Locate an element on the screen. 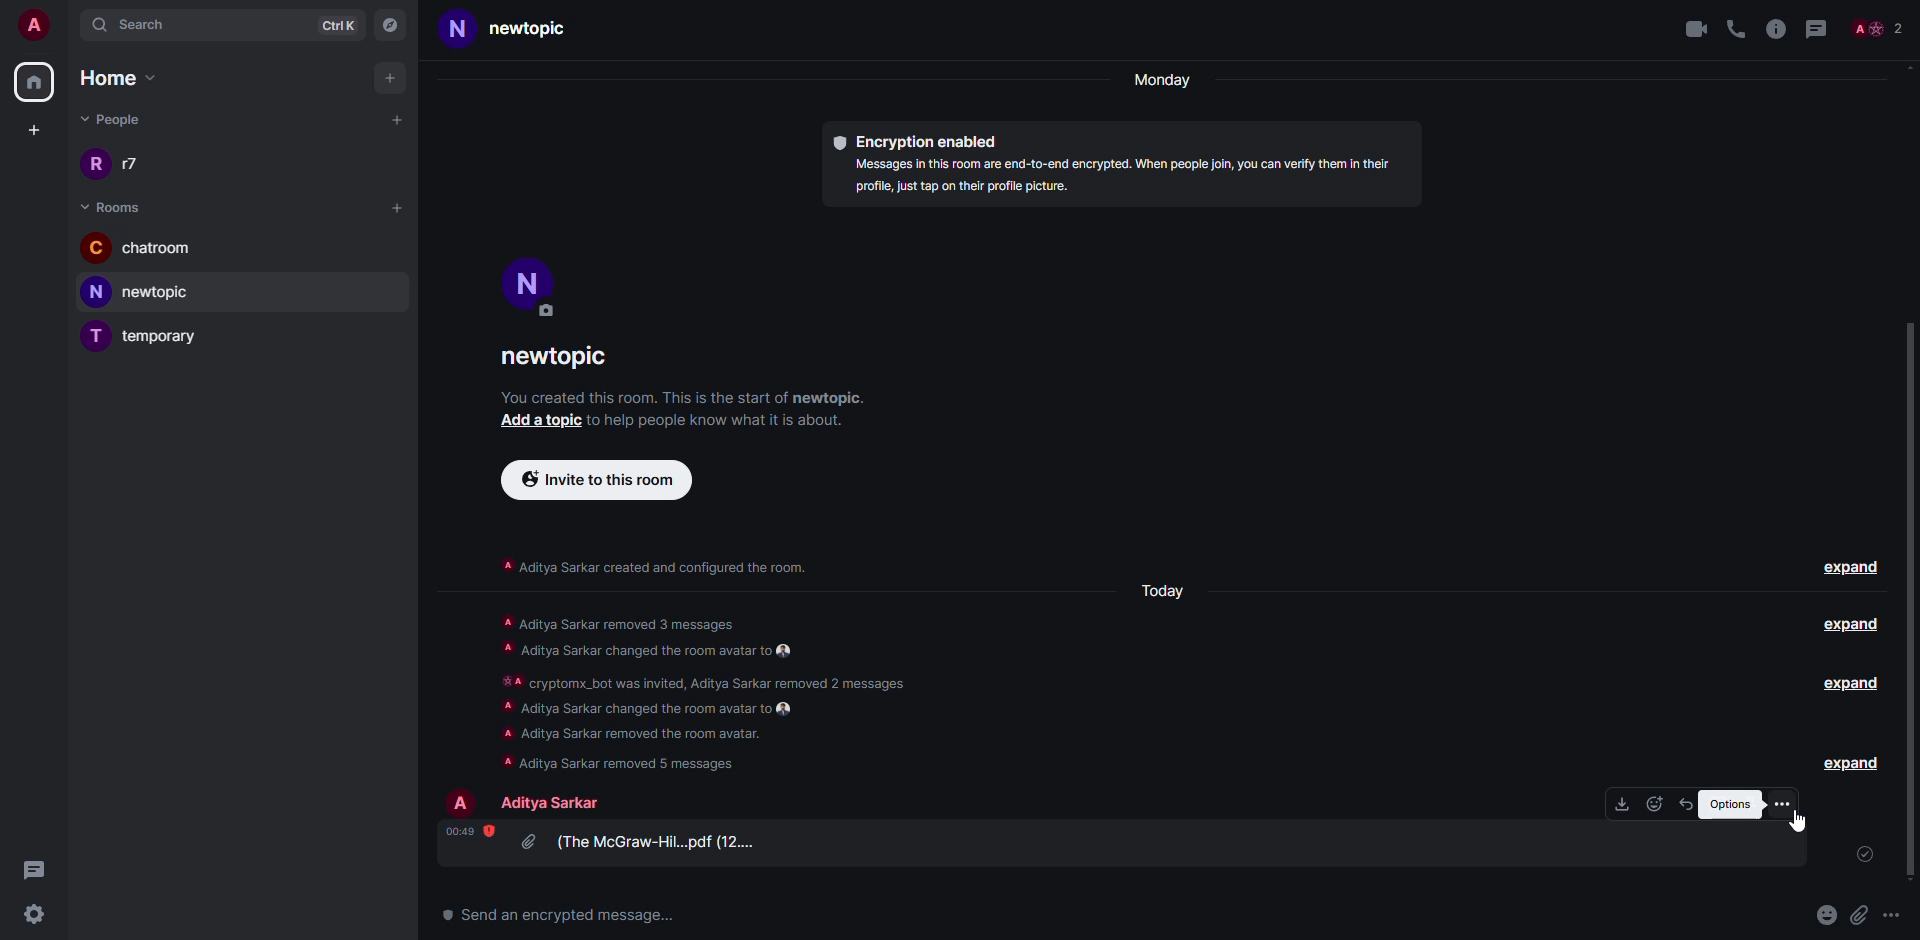  profile is located at coordinates (464, 802).